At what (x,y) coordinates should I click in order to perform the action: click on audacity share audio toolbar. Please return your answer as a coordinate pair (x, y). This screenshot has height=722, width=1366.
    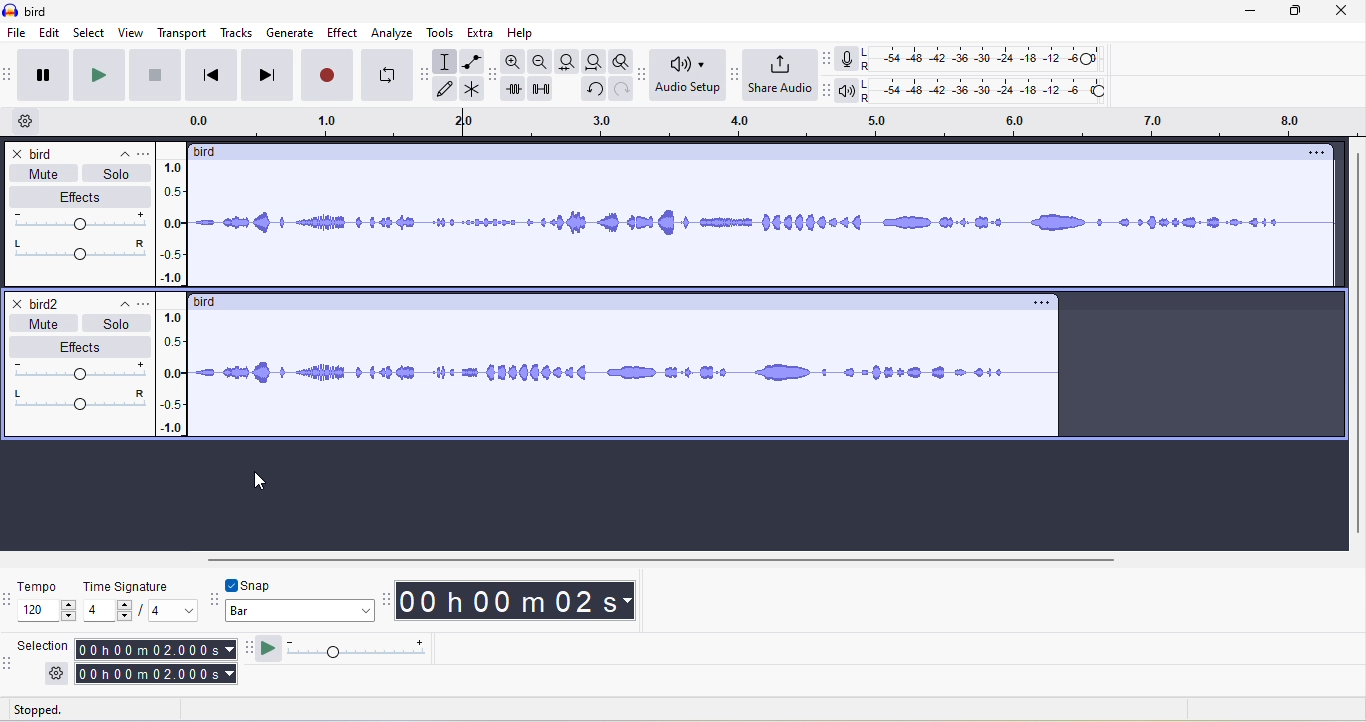
    Looking at the image, I should click on (739, 73).